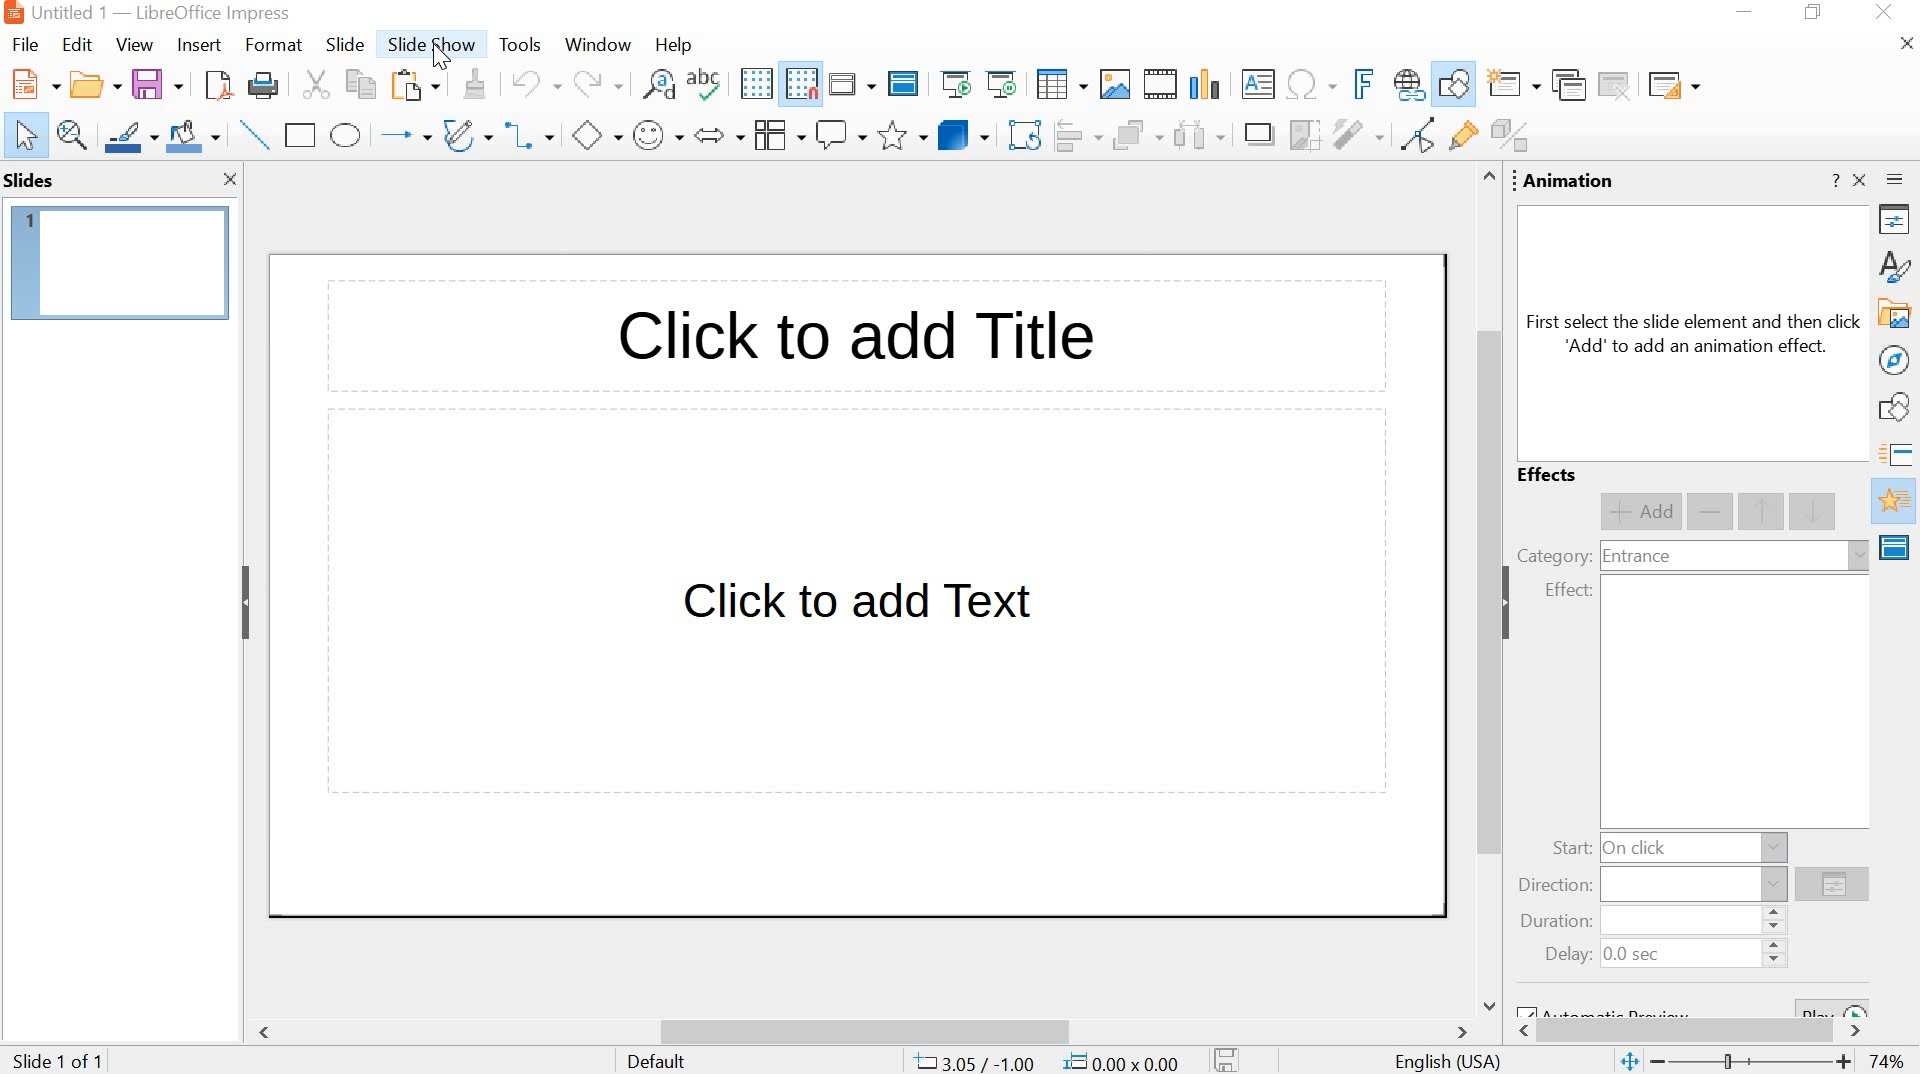 Image resolution: width=1920 pixels, height=1074 pixels. Describe the element at coordinates (231, 181) in the screenshot. I see `close` at that location.